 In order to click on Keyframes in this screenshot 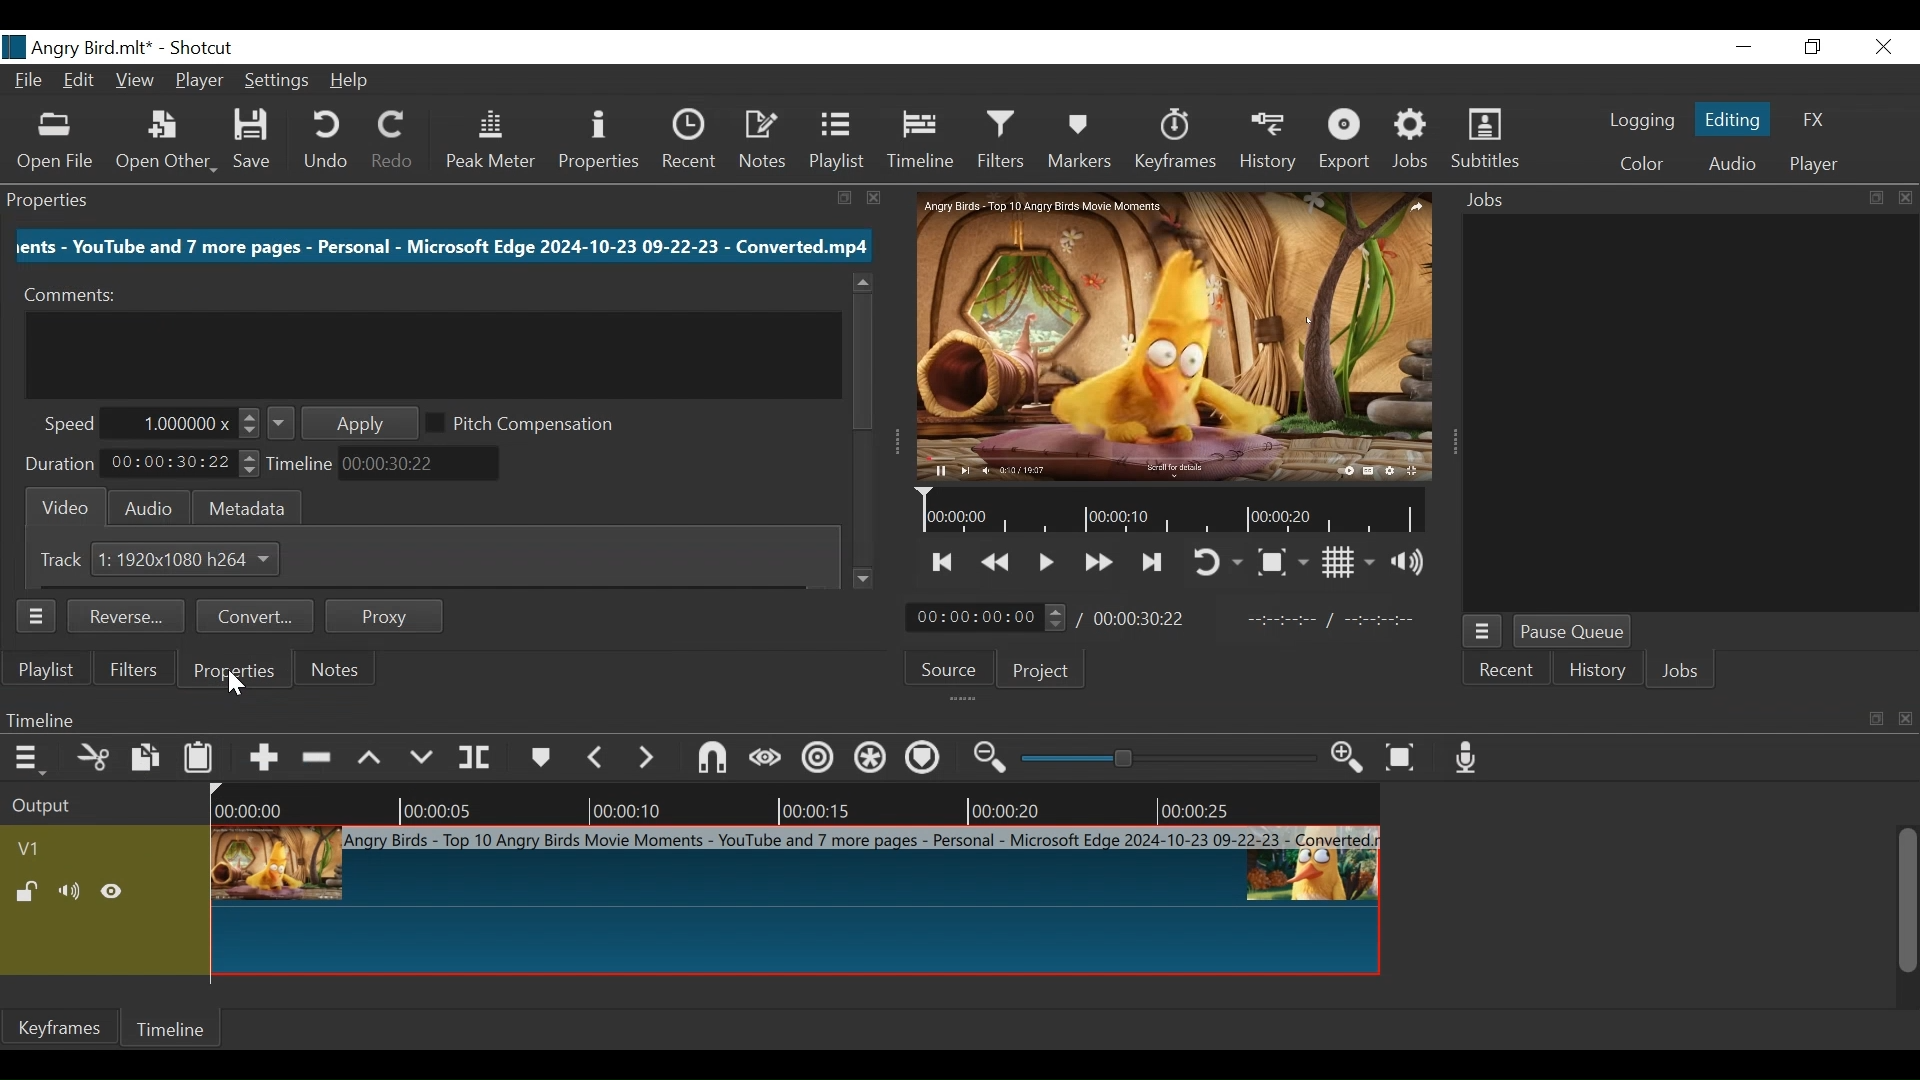, I will do `click(1175, 143)`.